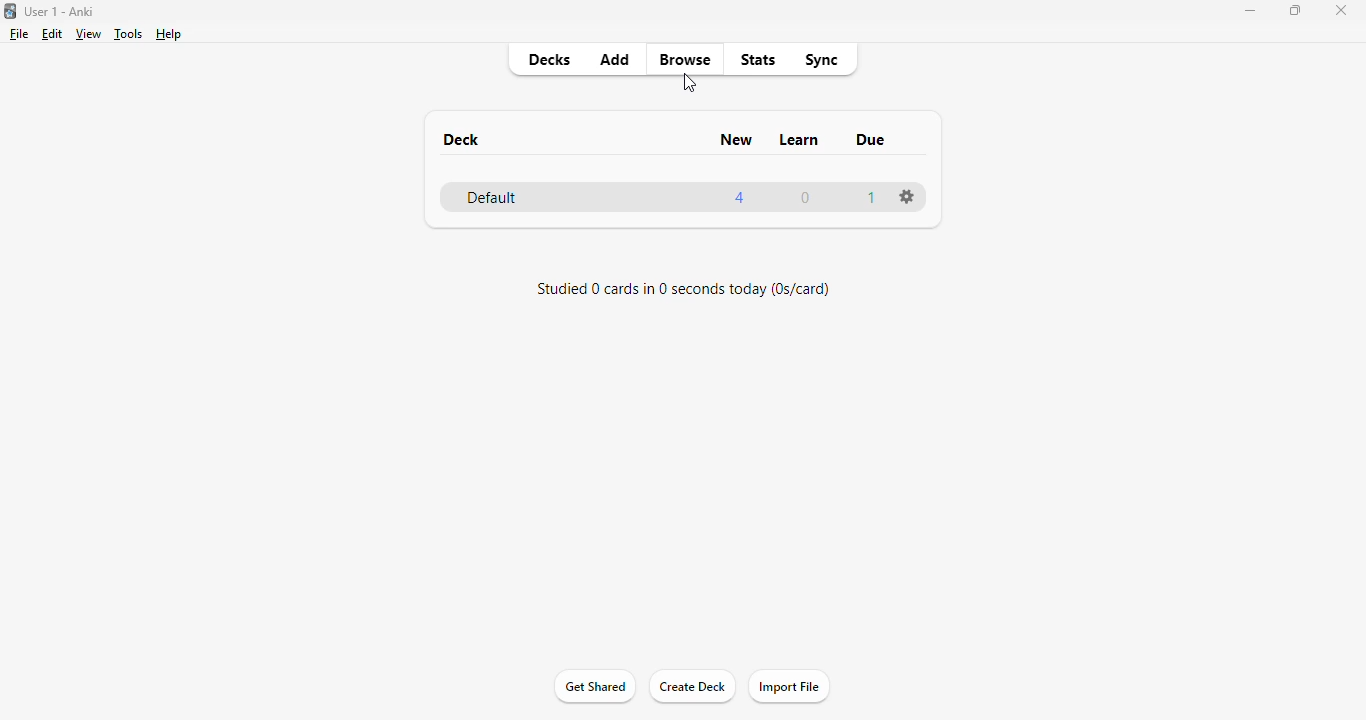 This screenshot has height=720, width=1366. Describe the element at coordinates (689, 83) in the screenshot. I see `cursor` at that location.